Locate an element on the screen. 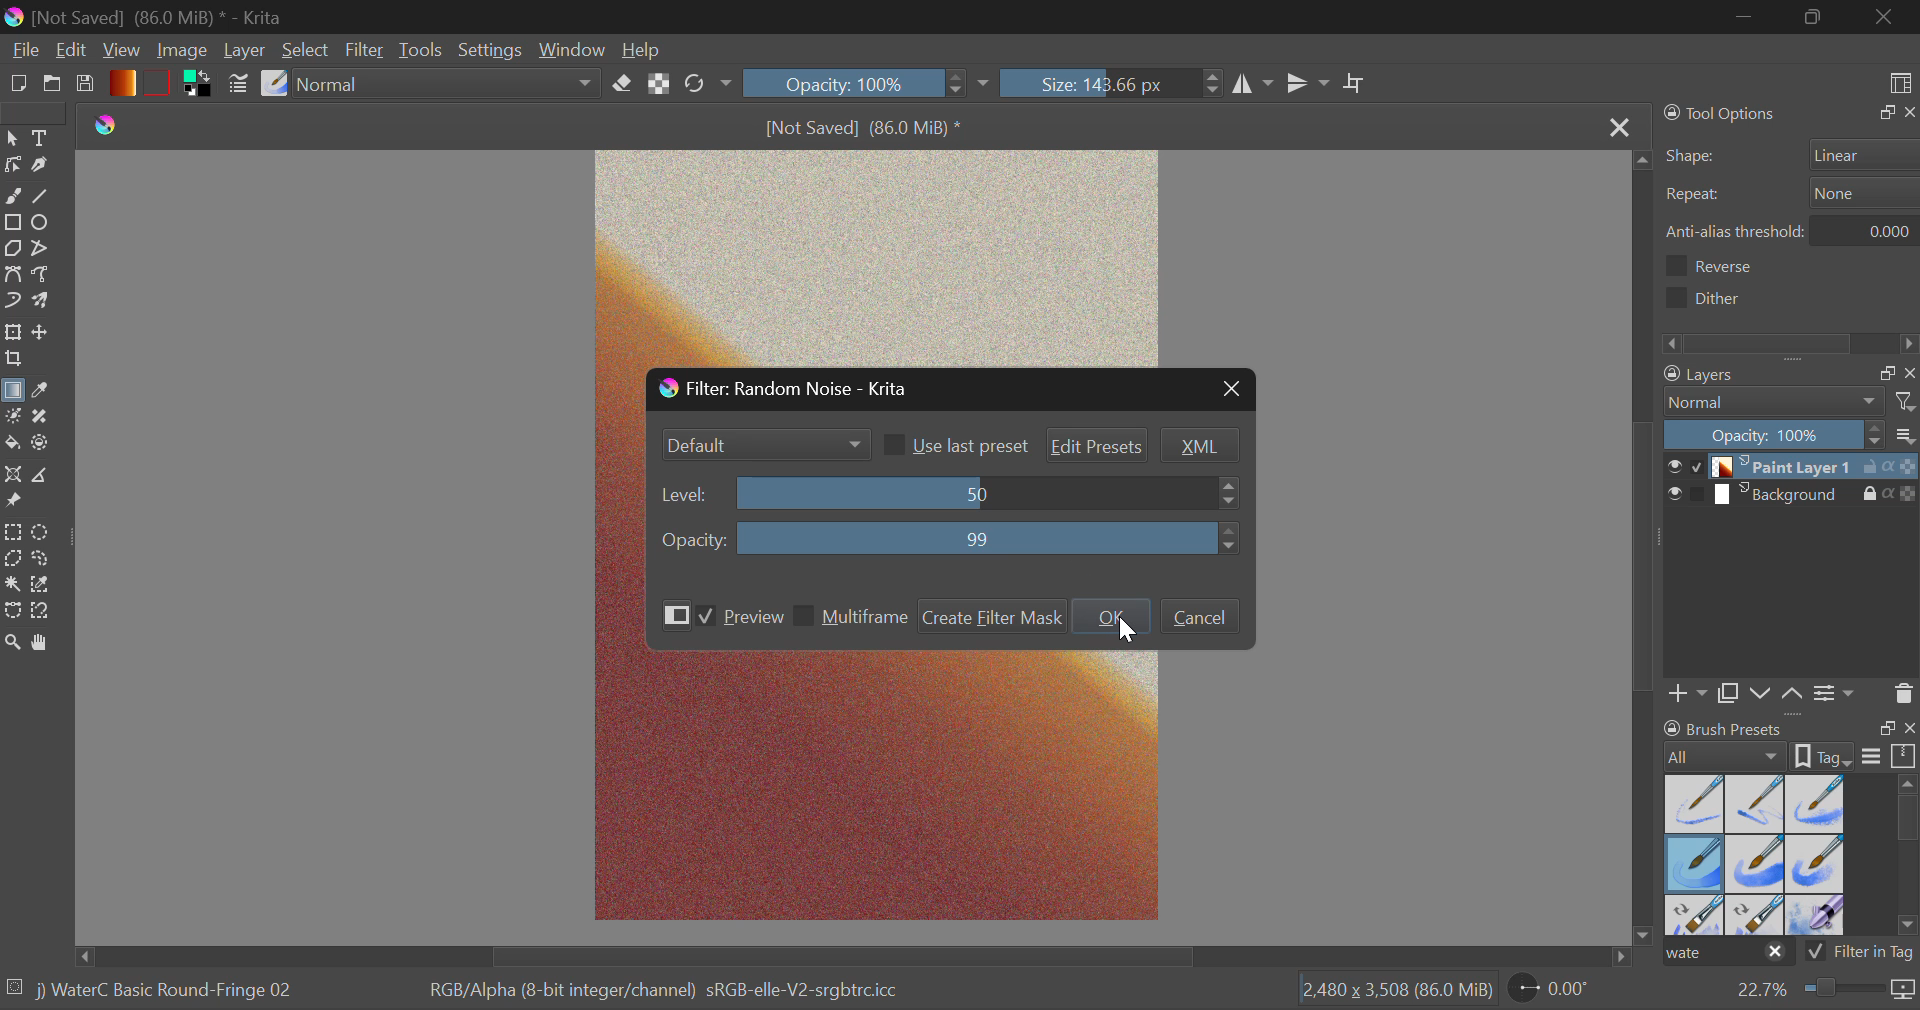 This screenshot has height=1010, width=1920. Page Rotation is located at coordinates (1559, 991).